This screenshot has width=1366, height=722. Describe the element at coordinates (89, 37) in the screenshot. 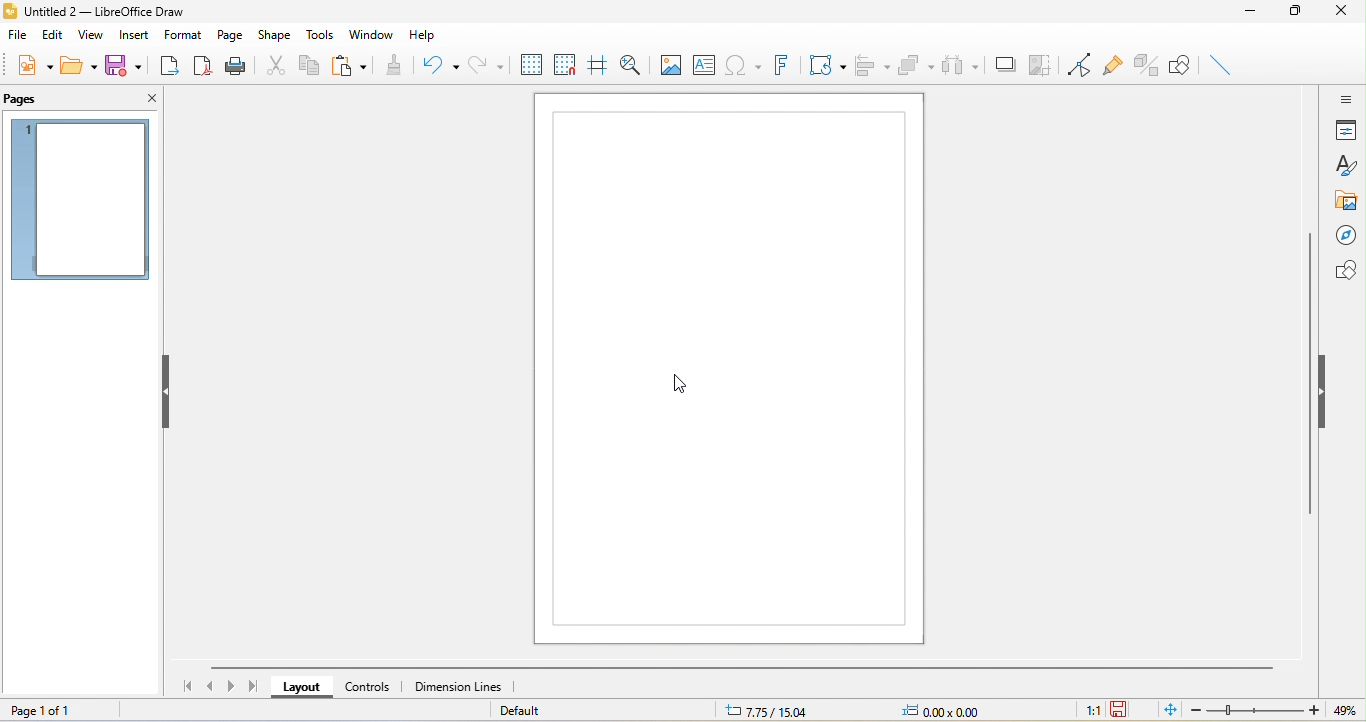

I see `view` at that location.